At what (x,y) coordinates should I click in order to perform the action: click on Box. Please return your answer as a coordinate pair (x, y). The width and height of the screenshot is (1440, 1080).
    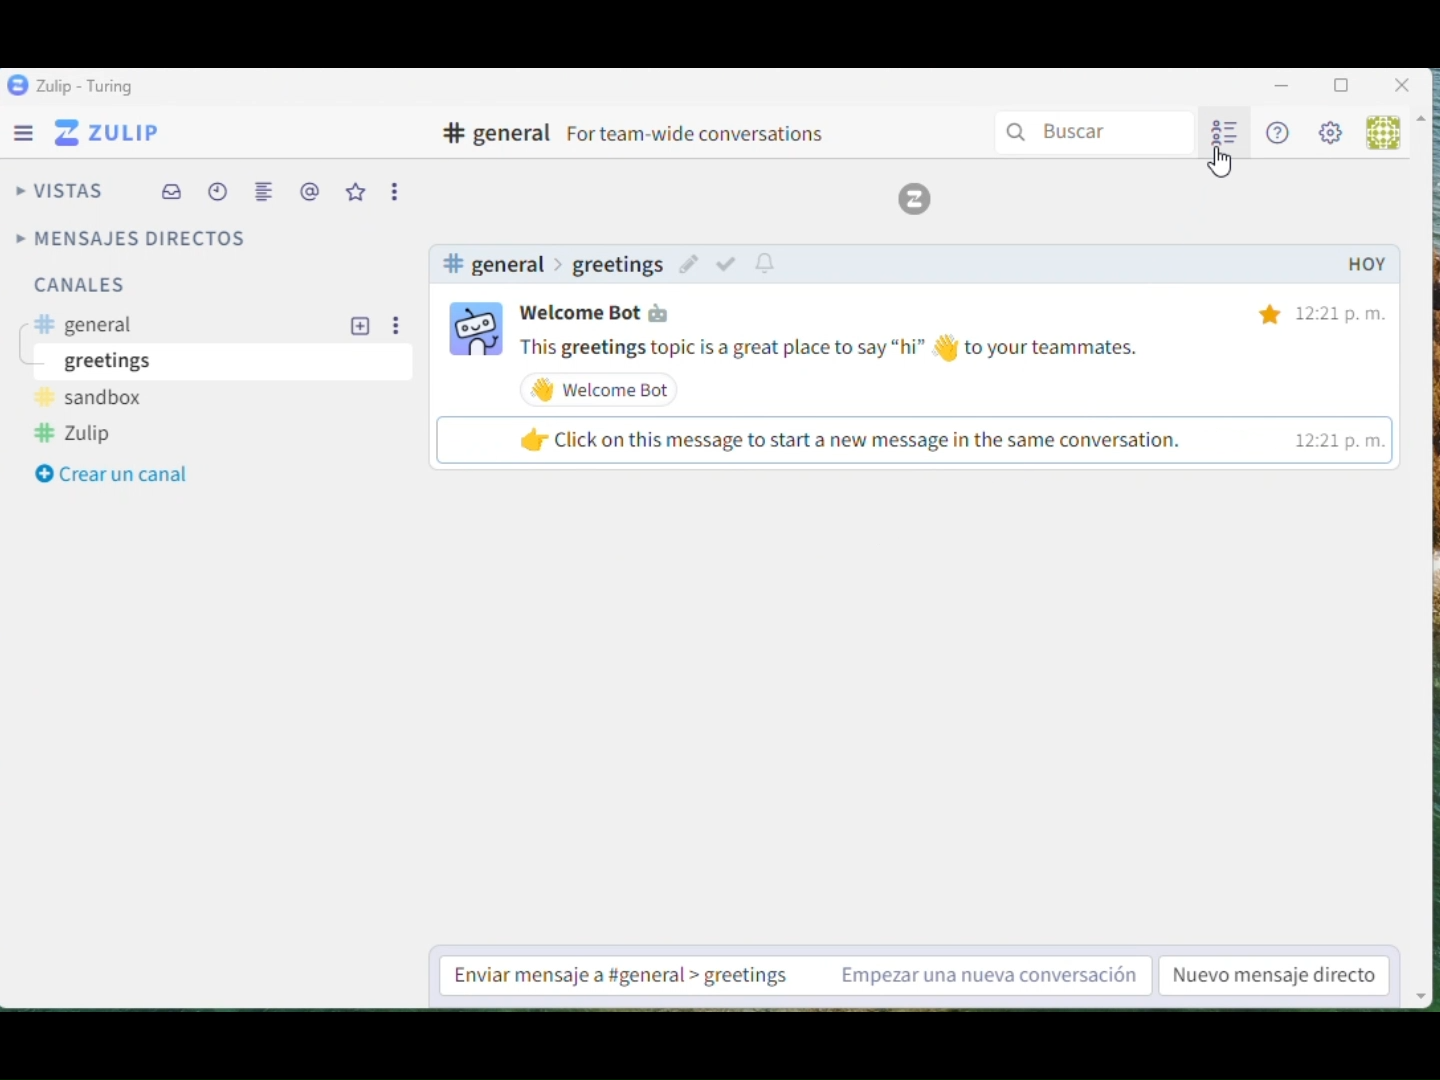
    Looking at the image, I should click on (1343, 81).